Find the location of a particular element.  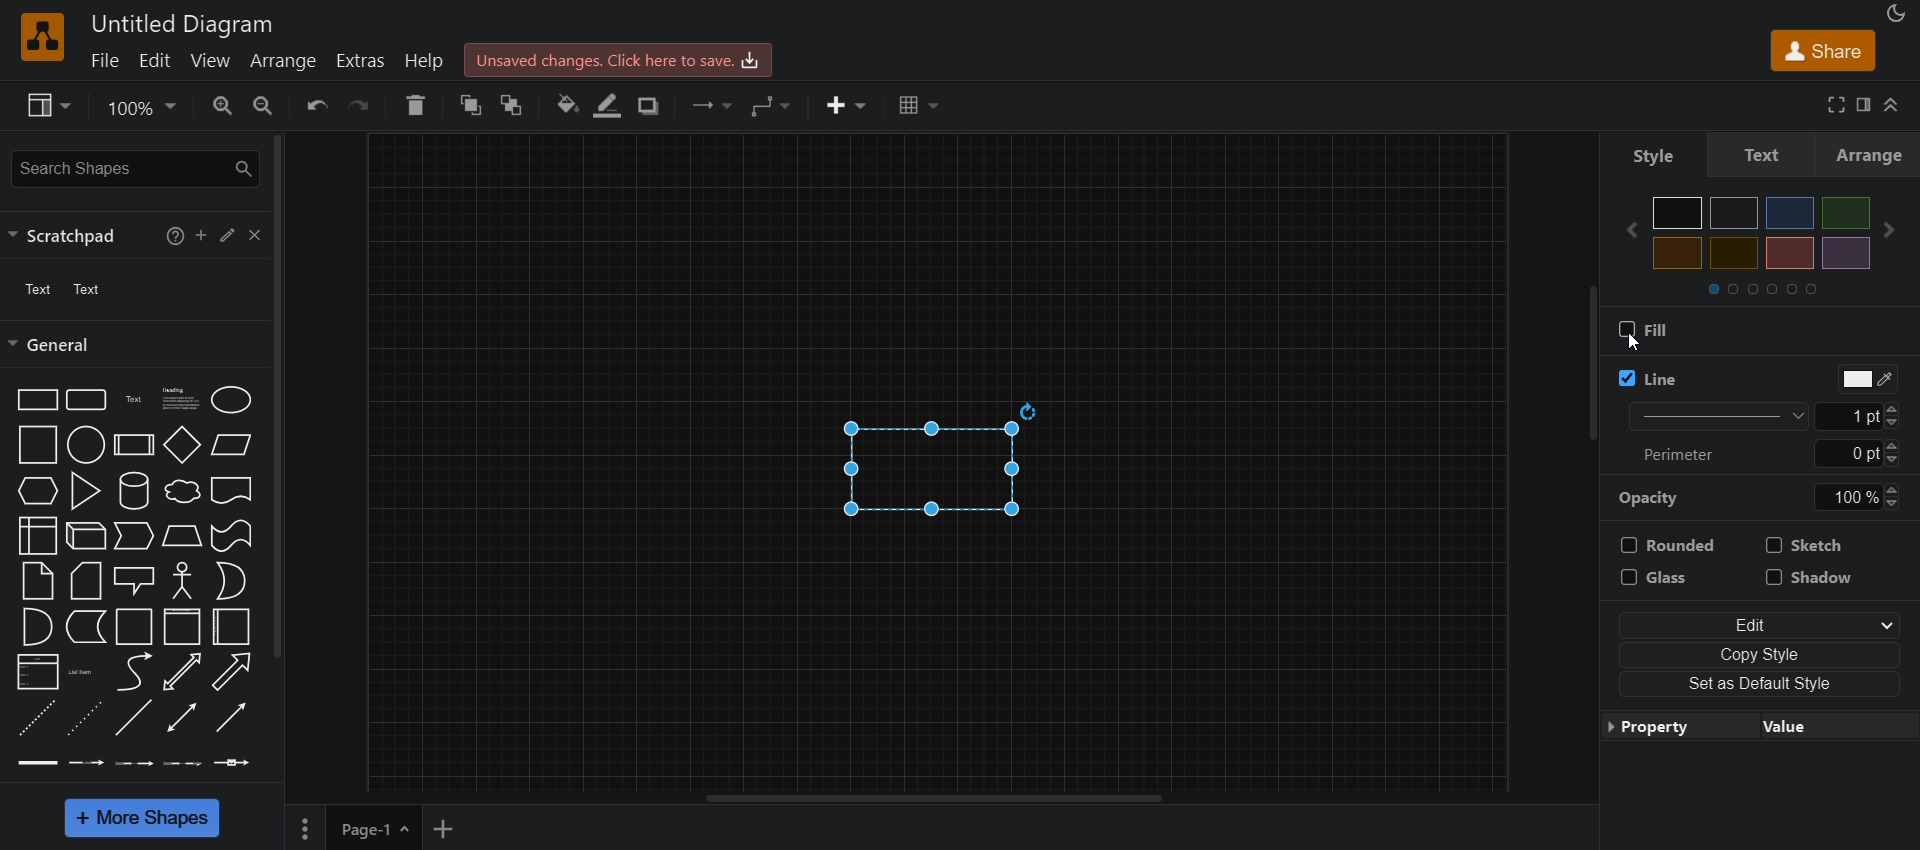

current opacity is located at coordinates (1837, 498).